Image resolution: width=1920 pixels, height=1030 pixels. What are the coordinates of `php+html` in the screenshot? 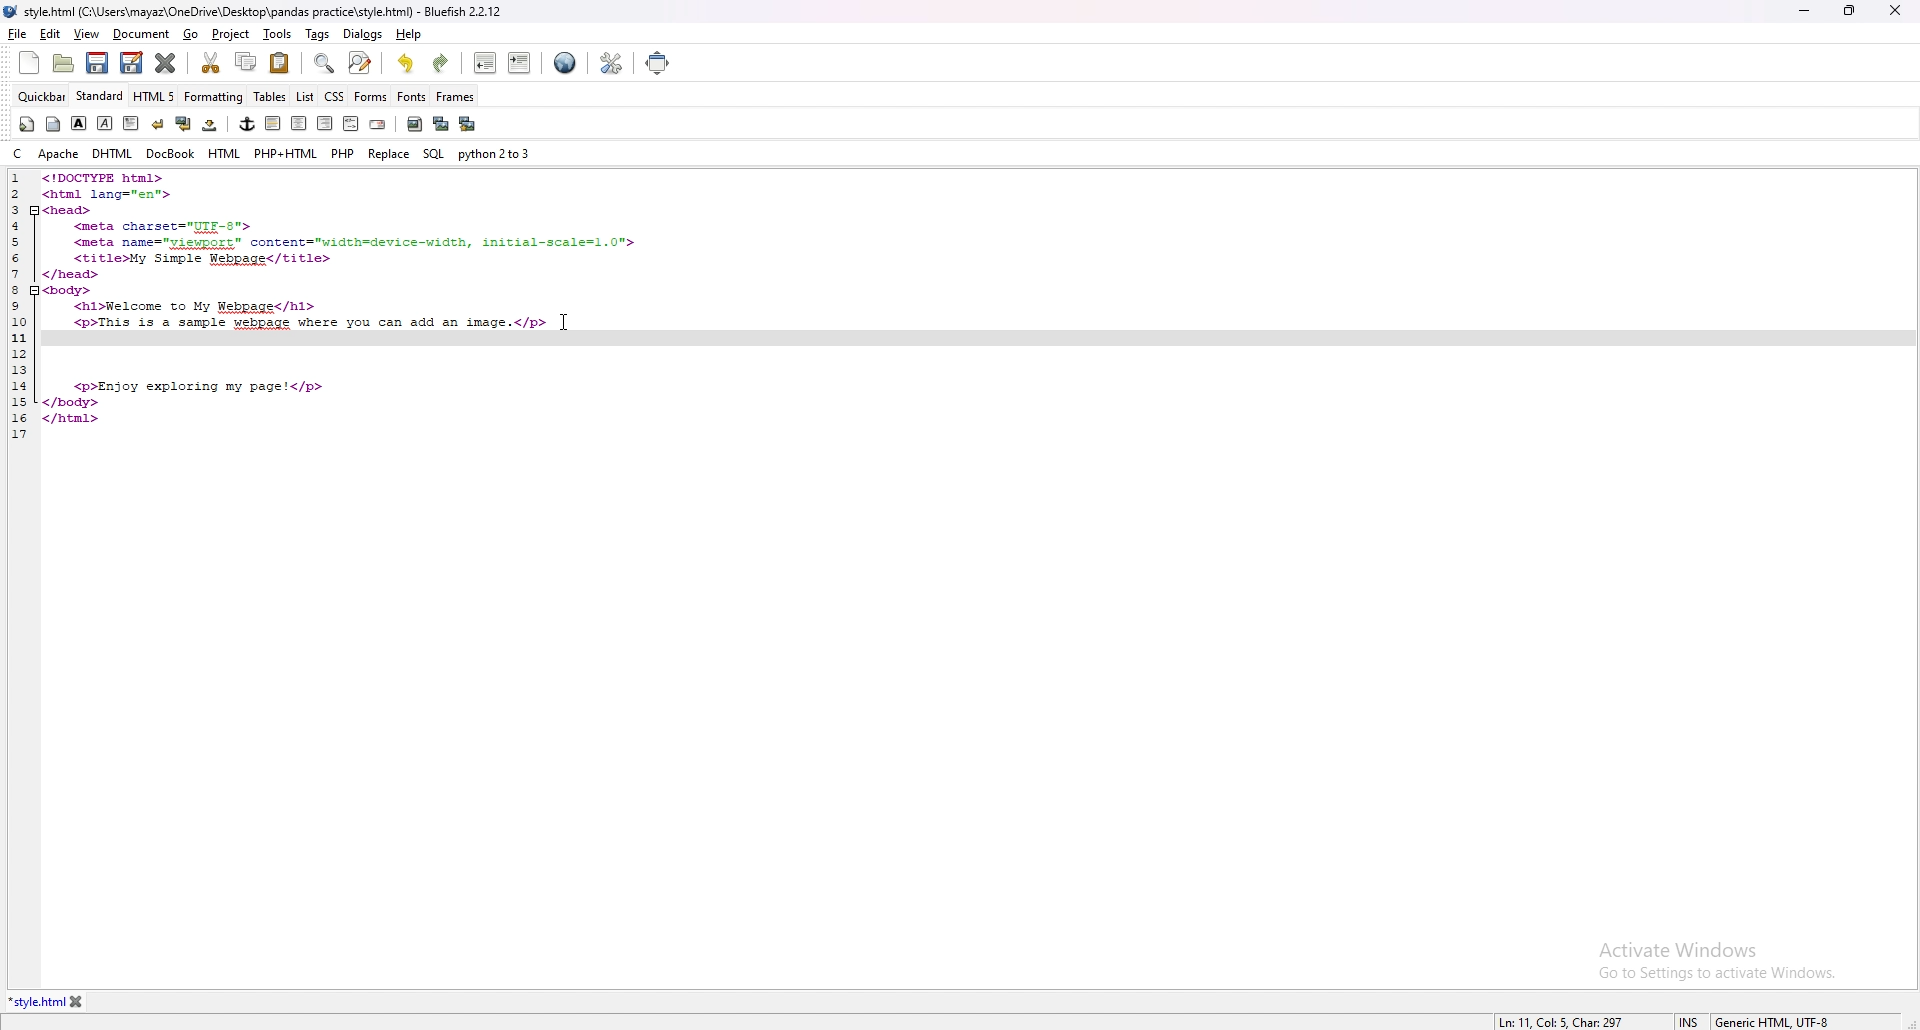 It's located at (287, 154).